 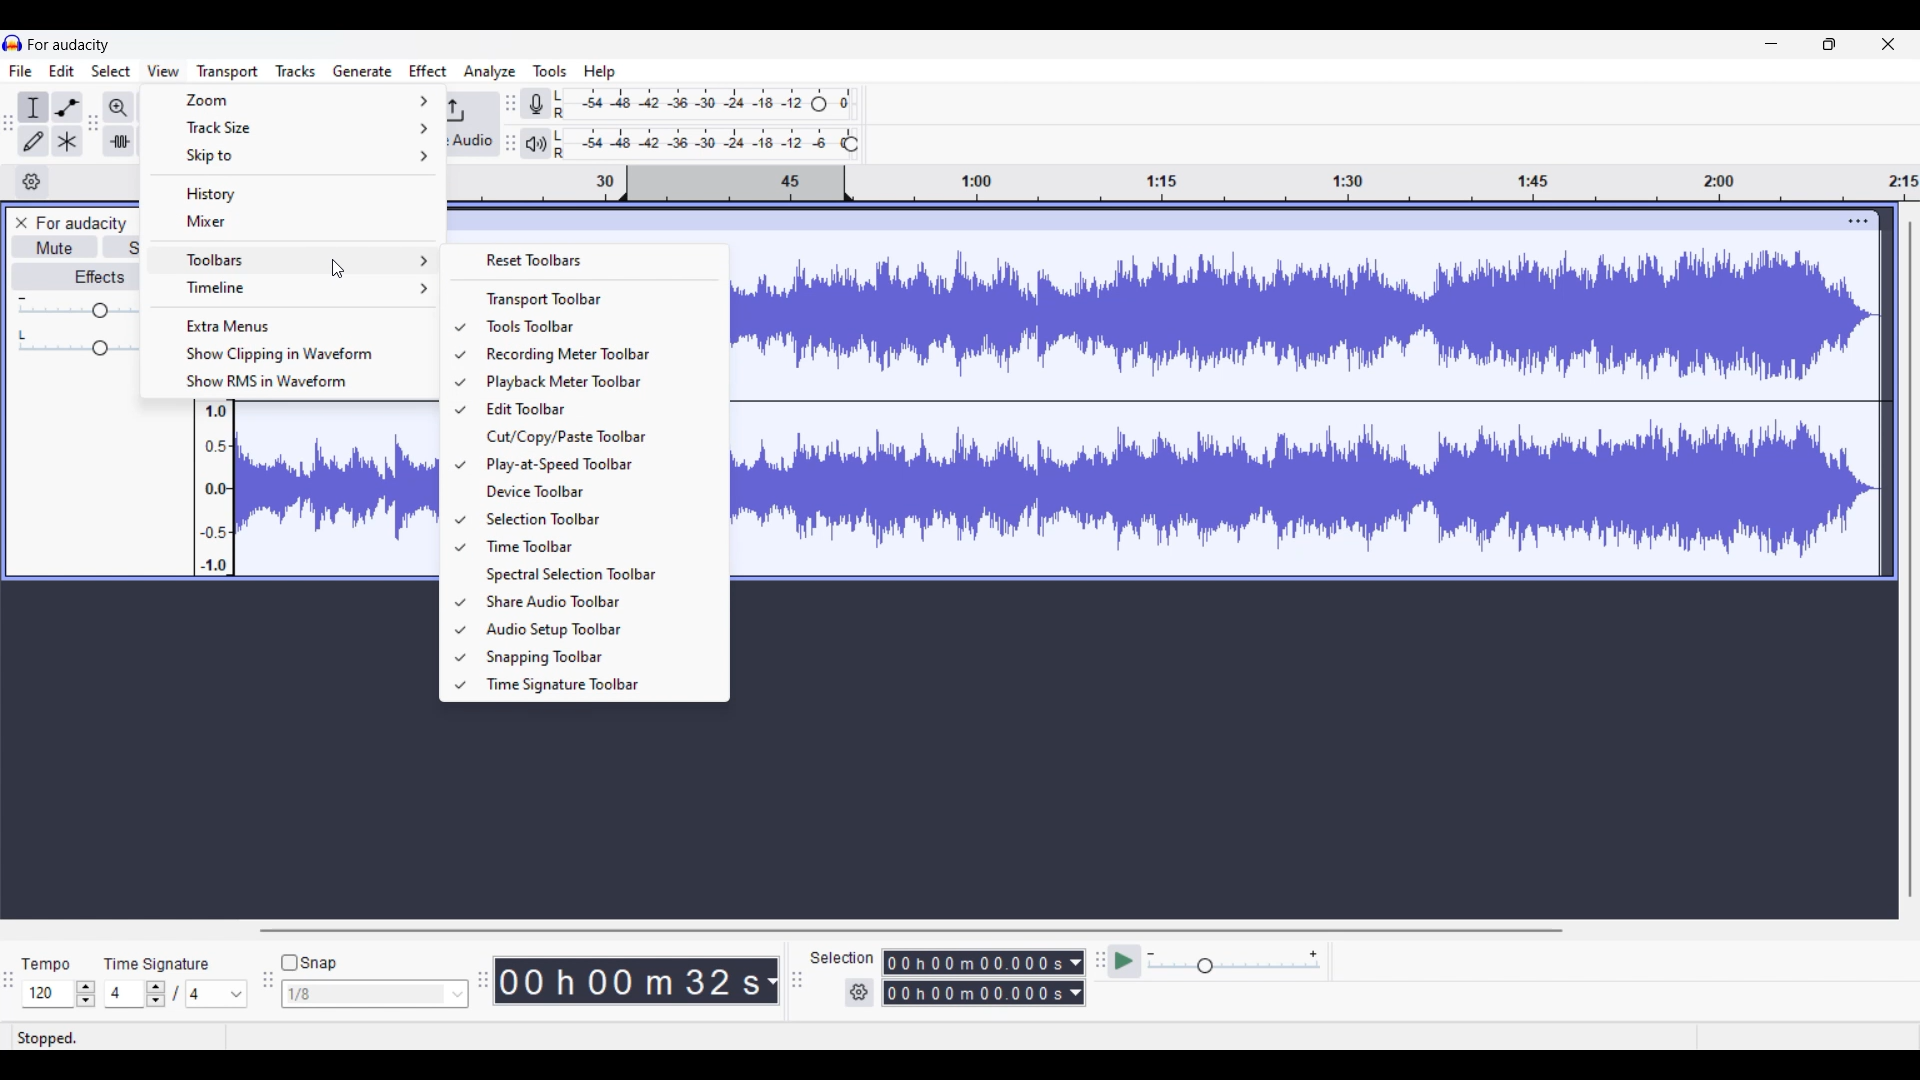 What do you see at coordinates (594, 686) in the screenshot?
I see `Time signature toolbar` at bounding box center [594, 686].